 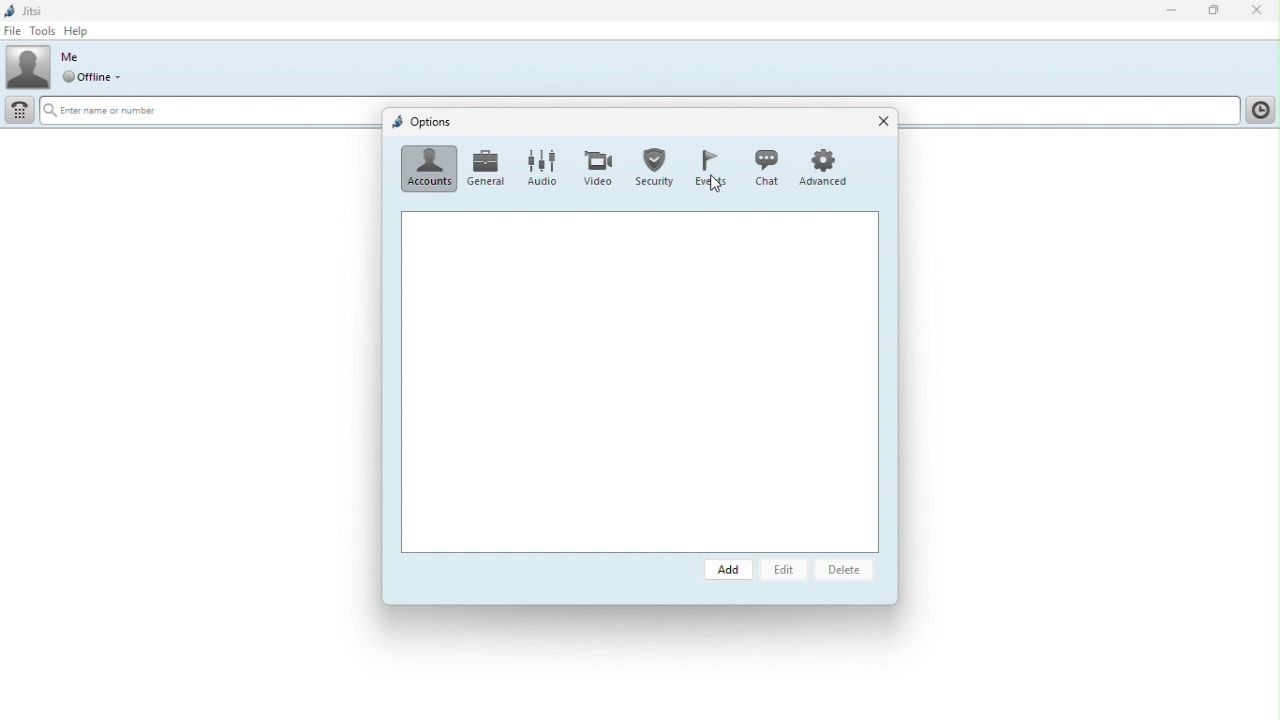 What do you see at coordinates (26, 9) in the screenshot?
I see `Jitsi` at bounding box center [26, 9].